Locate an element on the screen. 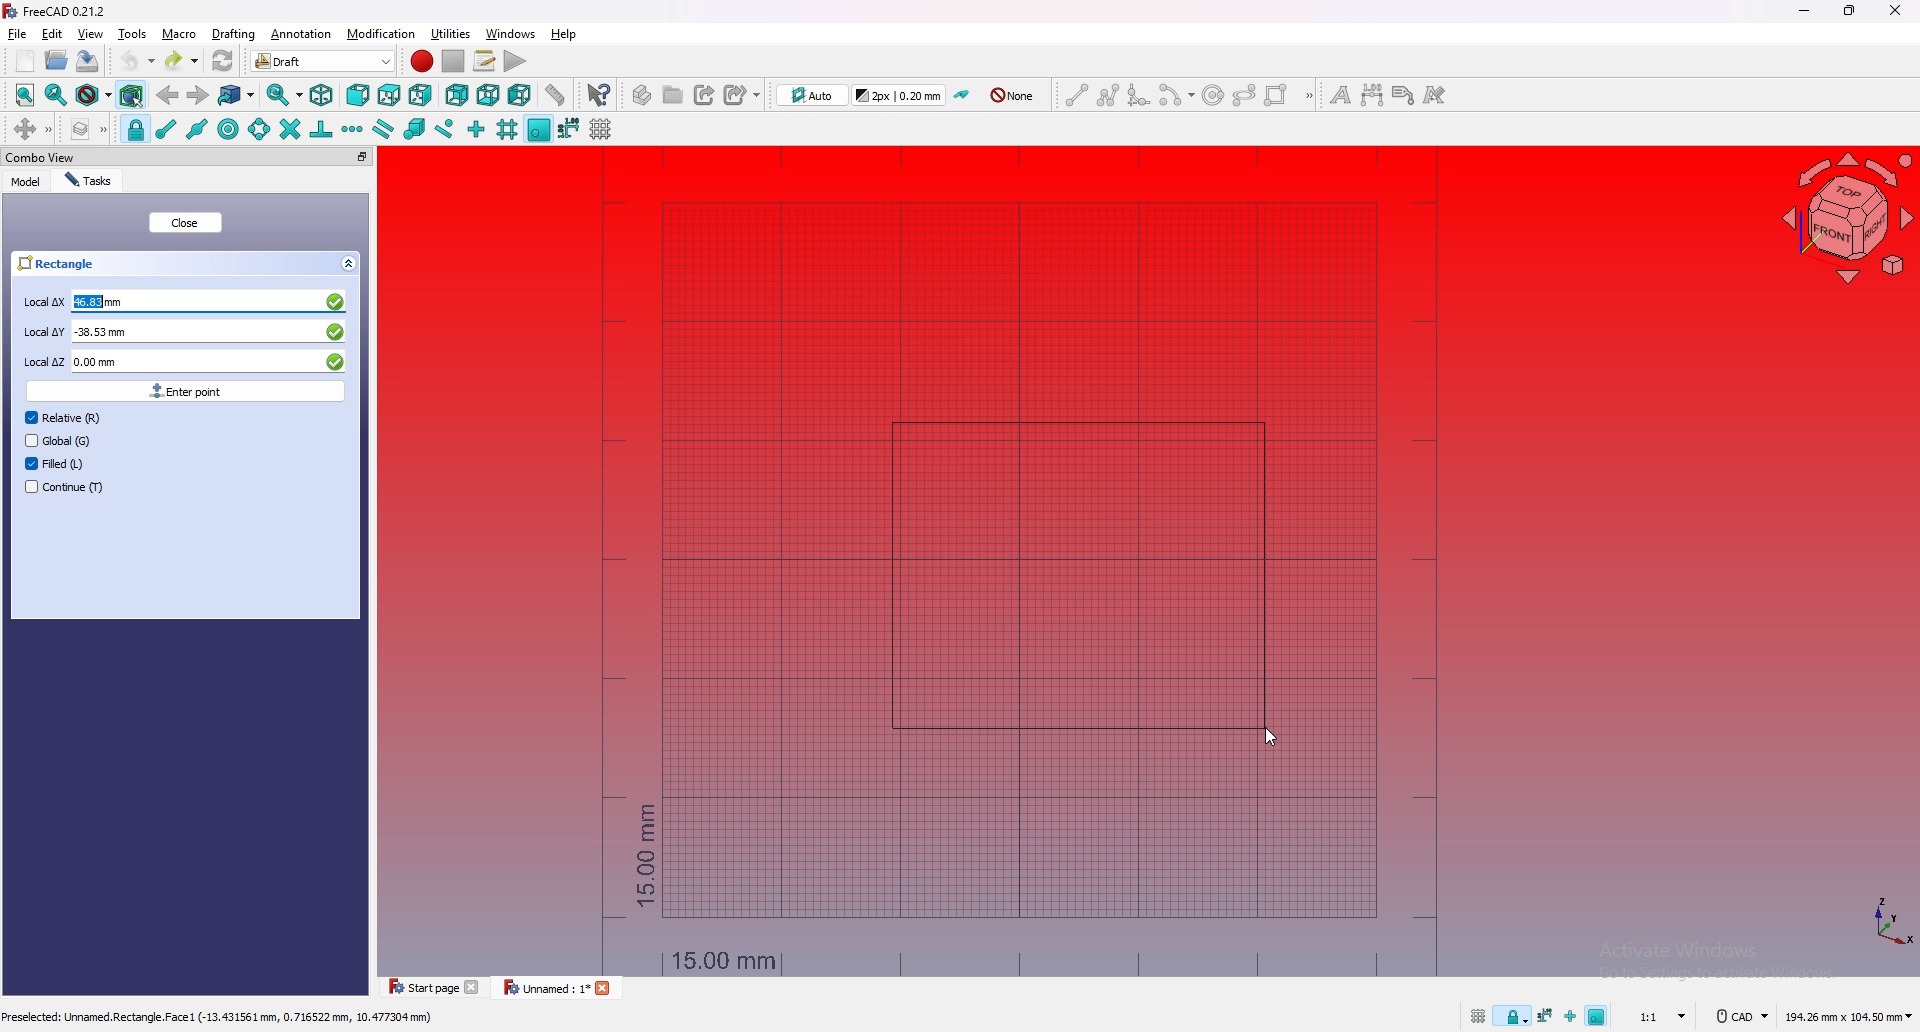 This screenshot has width=1920, height=1032. close is located at coordinates (185, 223).